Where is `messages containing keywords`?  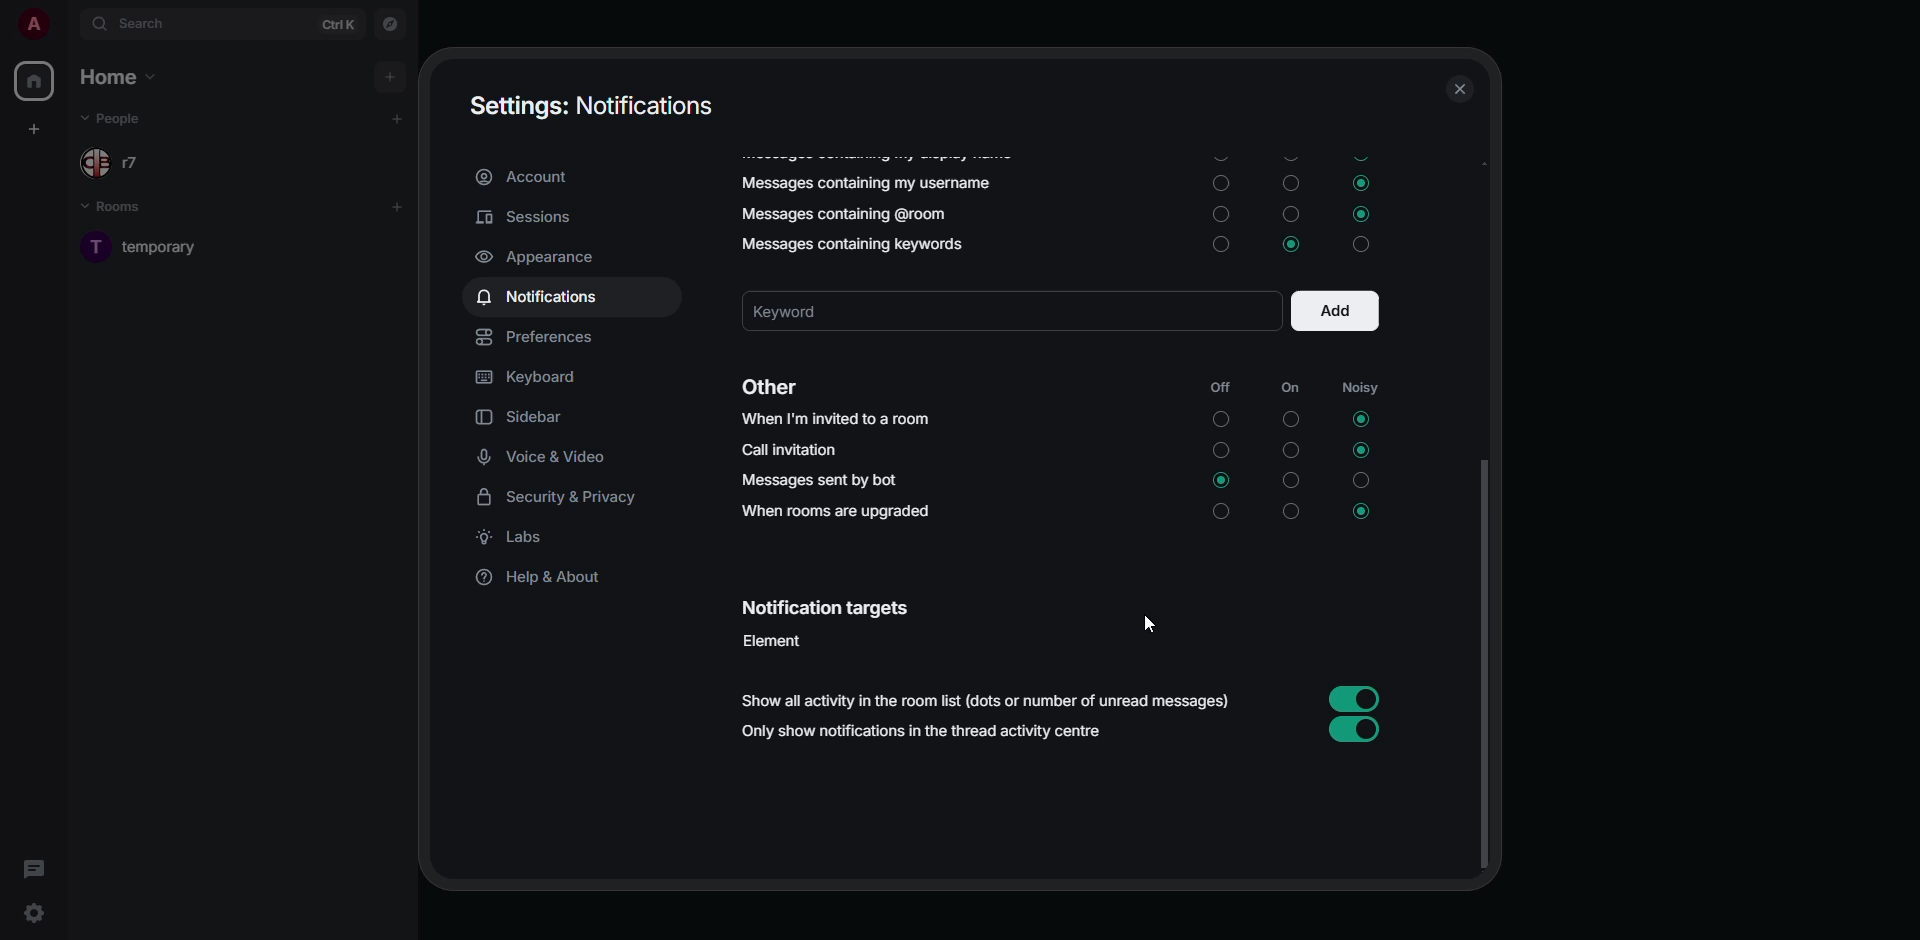 messages containing keywords is located at coordinates (850, 244).